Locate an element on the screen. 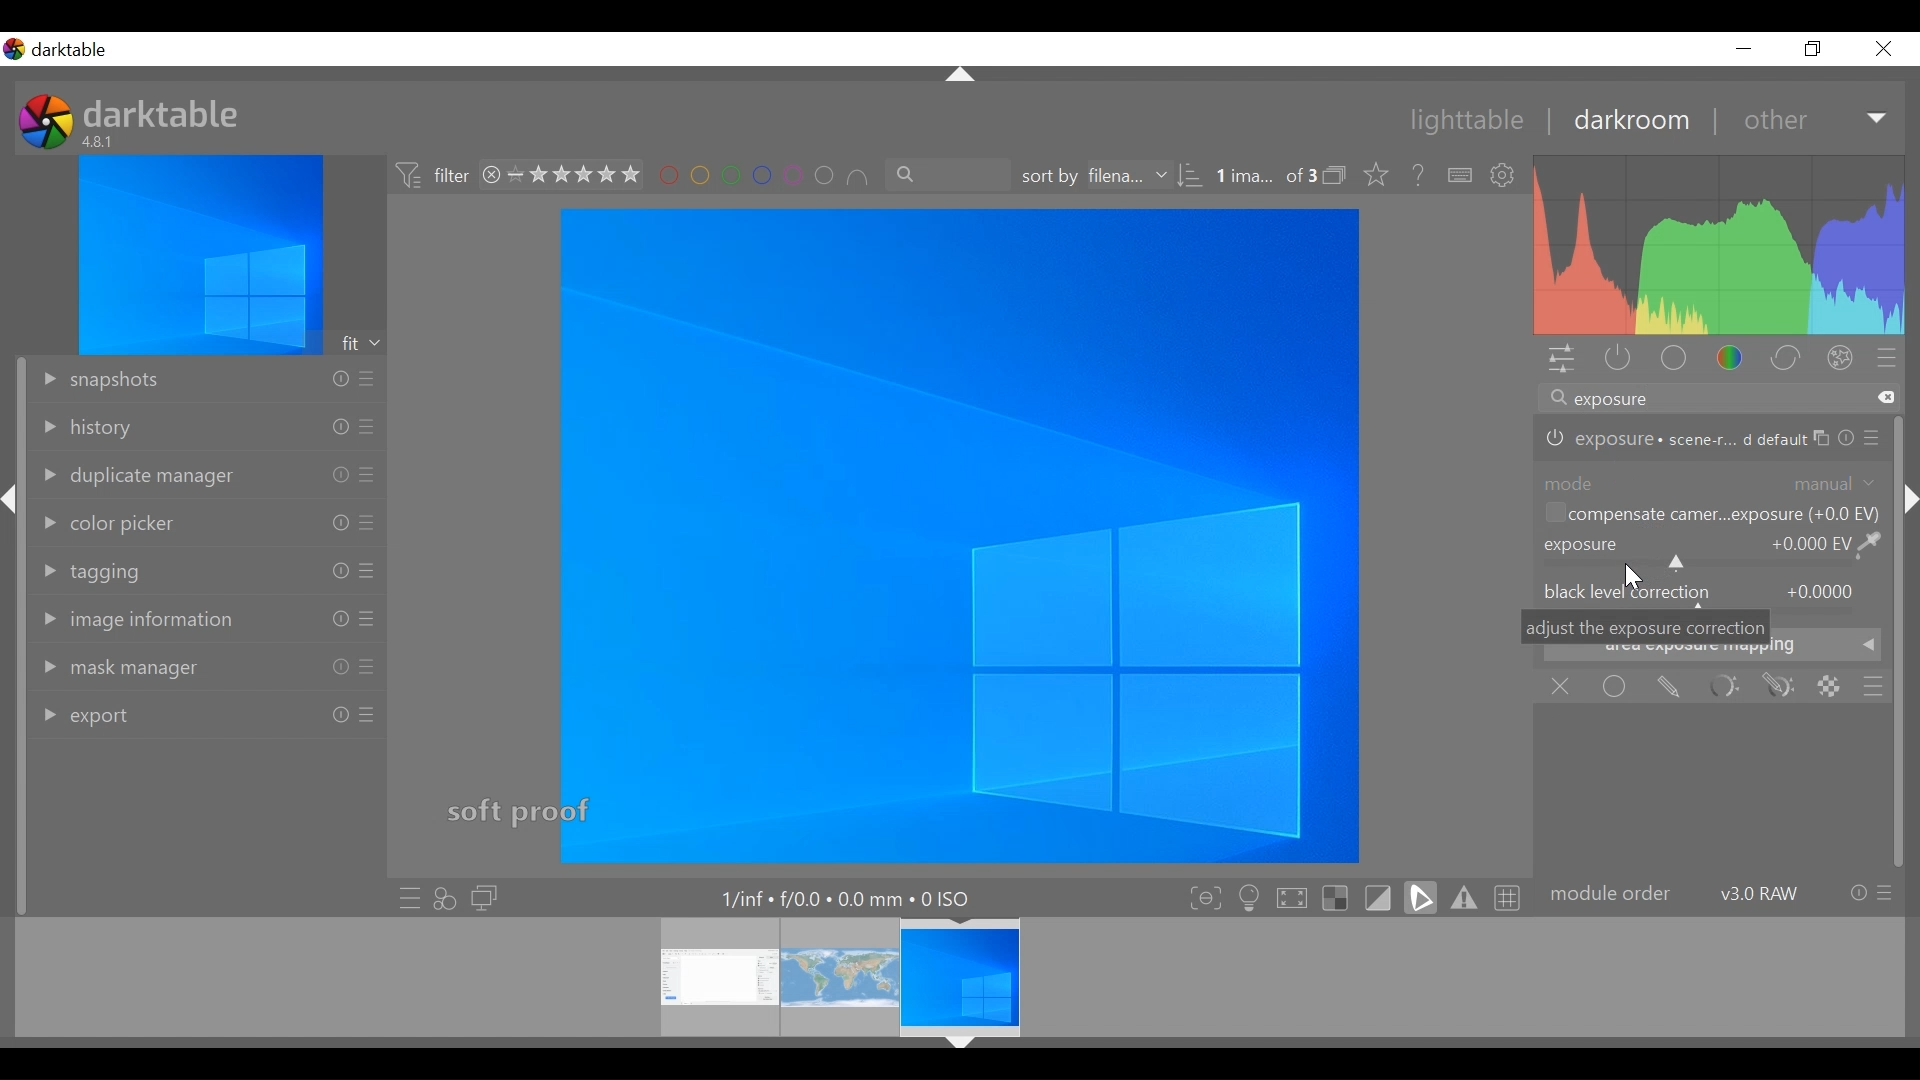  color picker is located at coordinates (107, 525).